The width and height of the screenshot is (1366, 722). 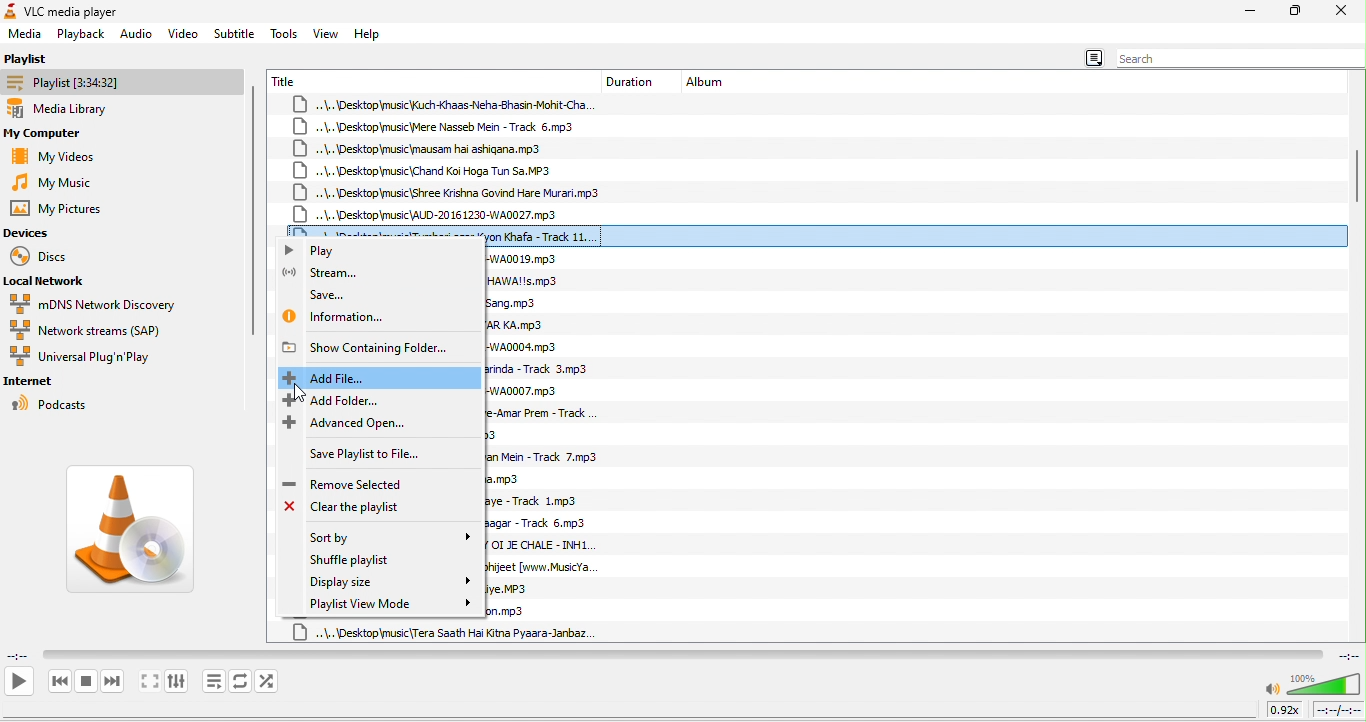 I want to click on vertical scroll bar, so click(x=1356, y=176).